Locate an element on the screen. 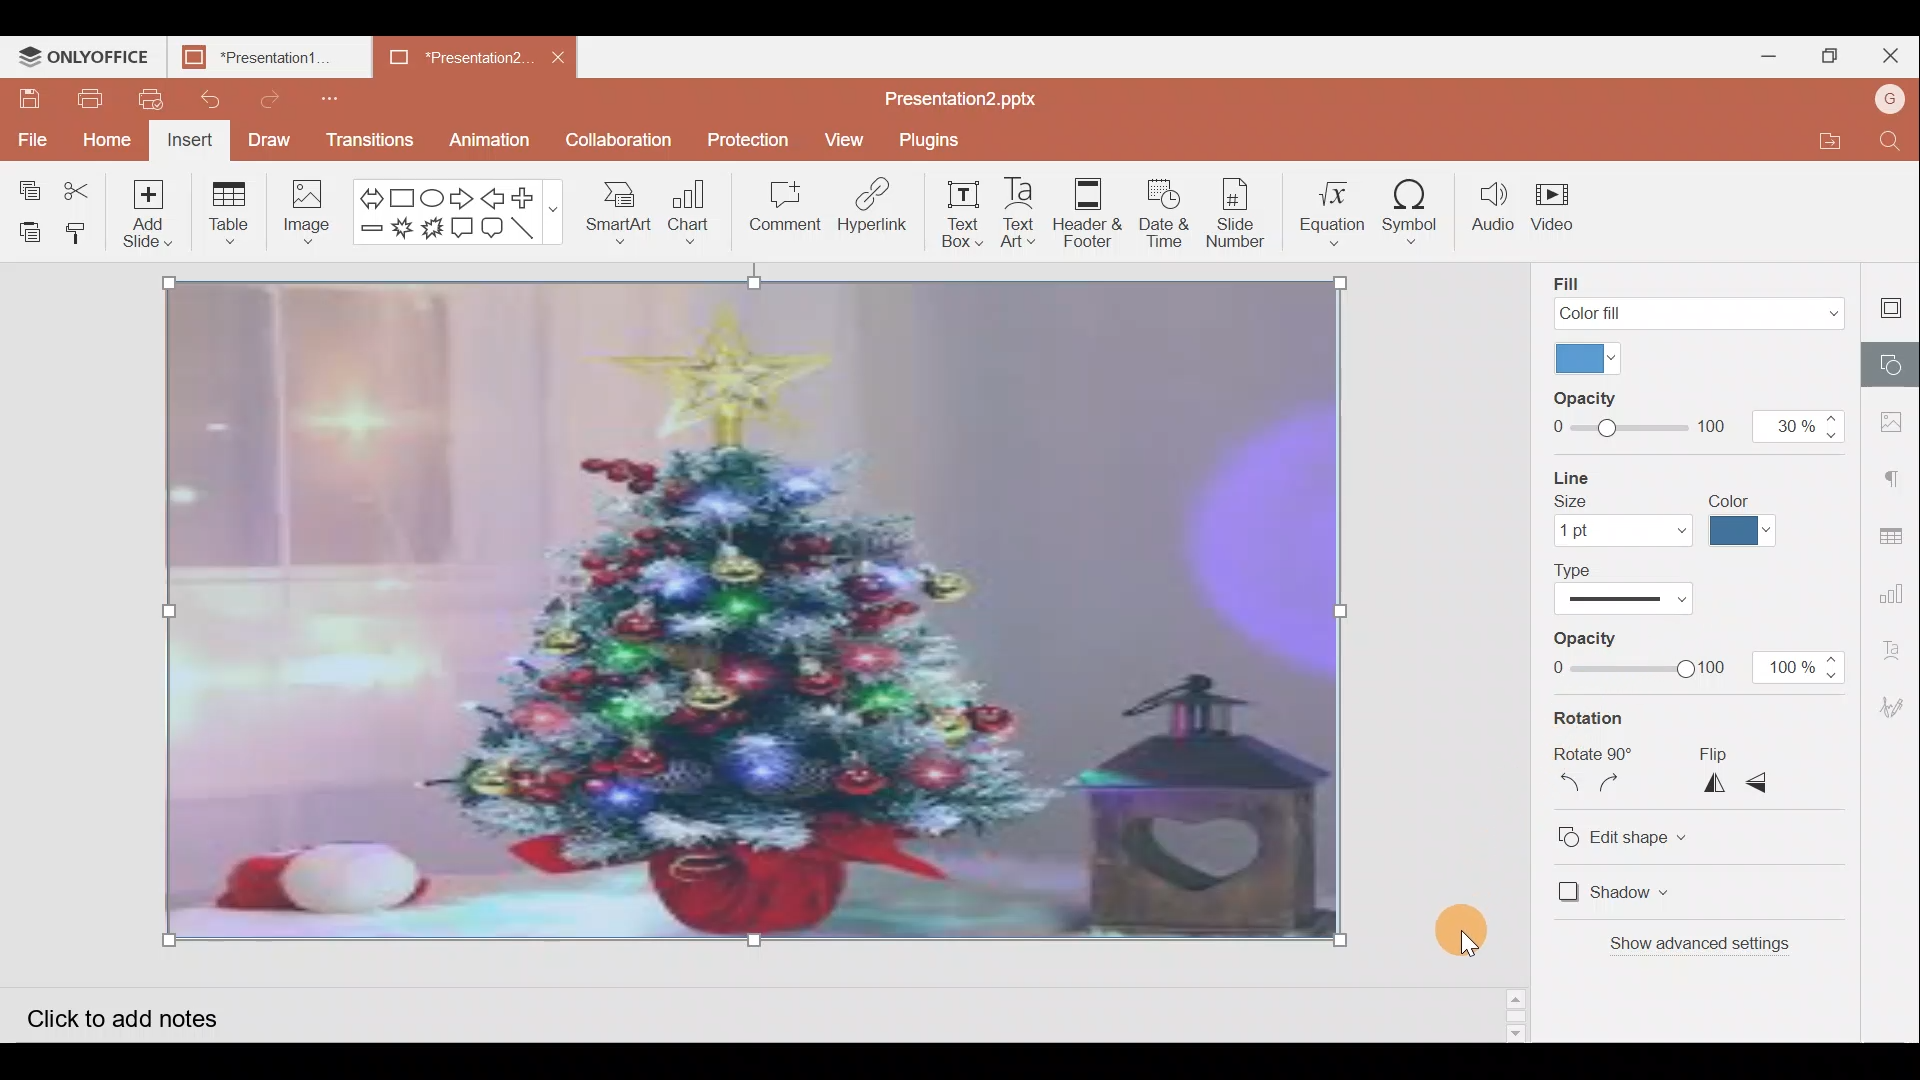 The width and height of the screenshot is (1920, 1080). Date & time is located at coordinates (1164, 212).